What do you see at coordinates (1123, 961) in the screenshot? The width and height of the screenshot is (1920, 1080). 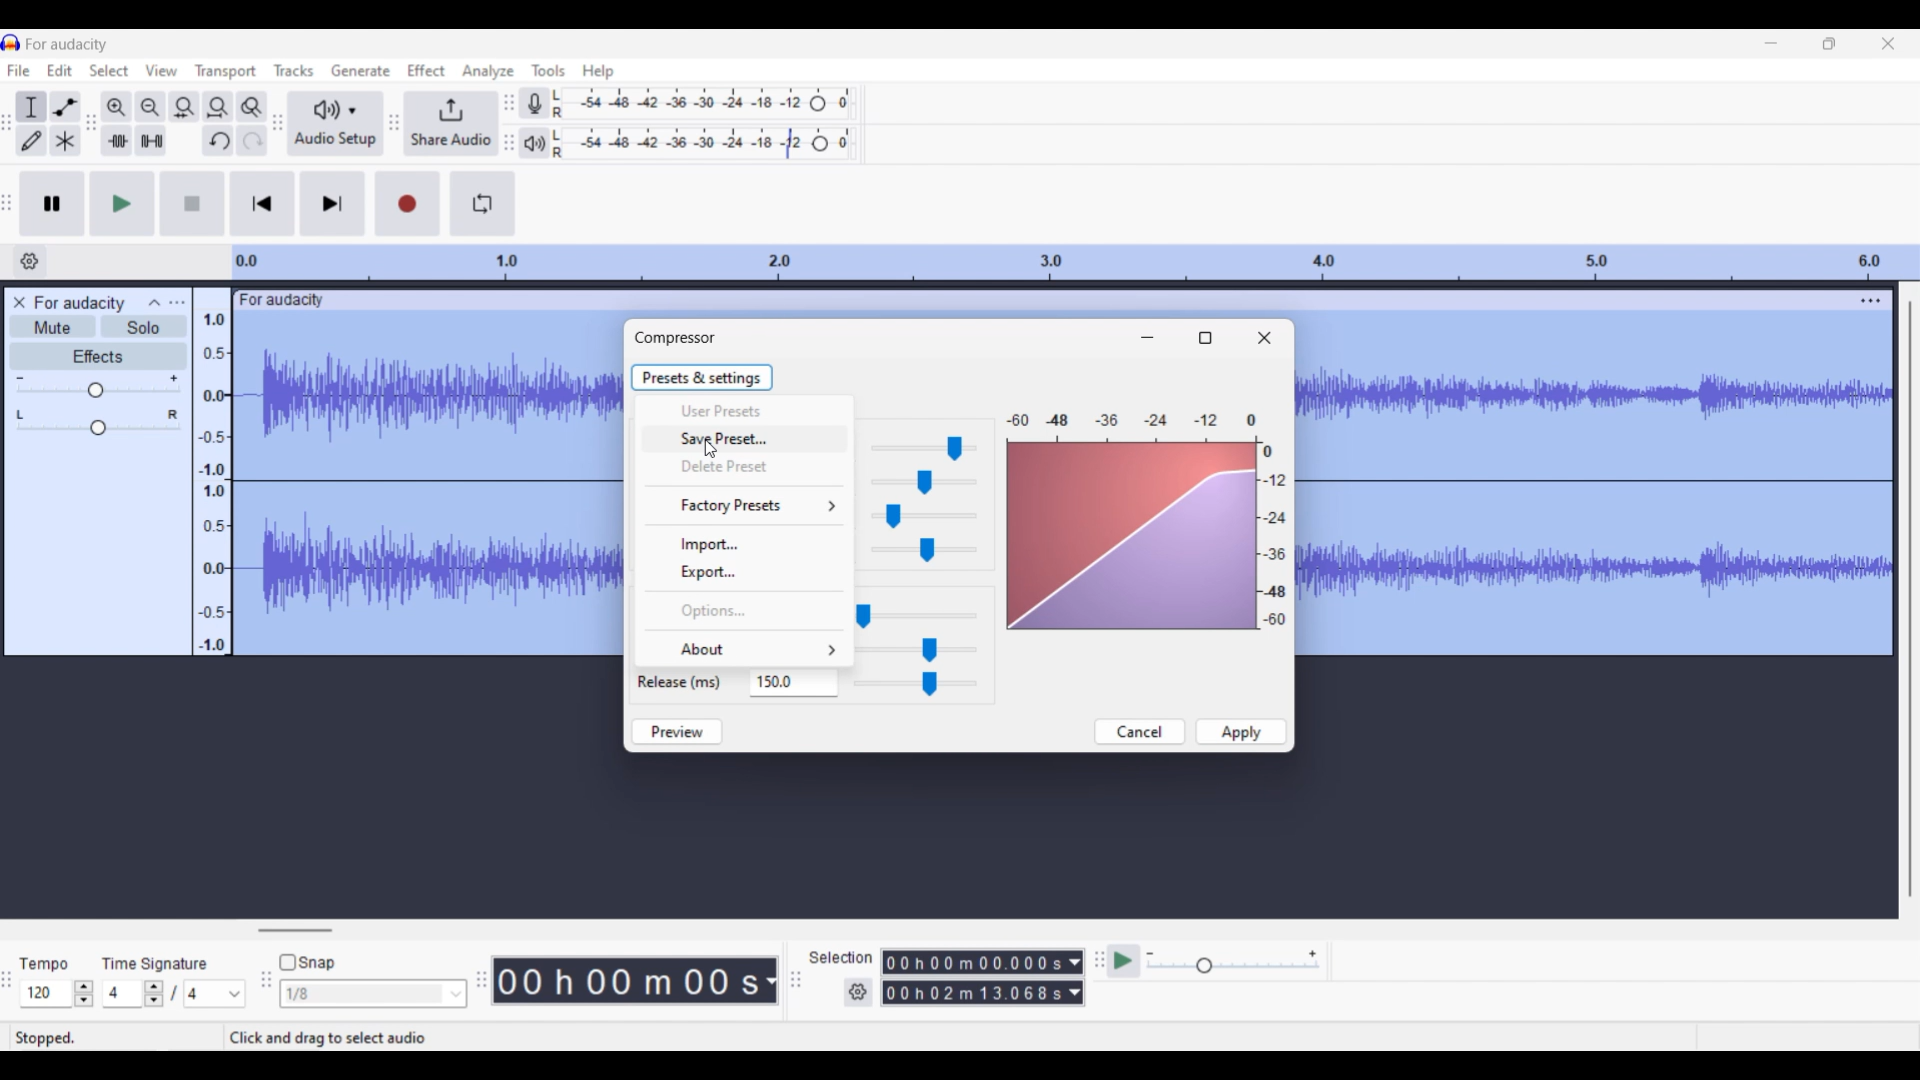 I see `Play at speed/Play at speed once` at bounding box center [1123, 961].